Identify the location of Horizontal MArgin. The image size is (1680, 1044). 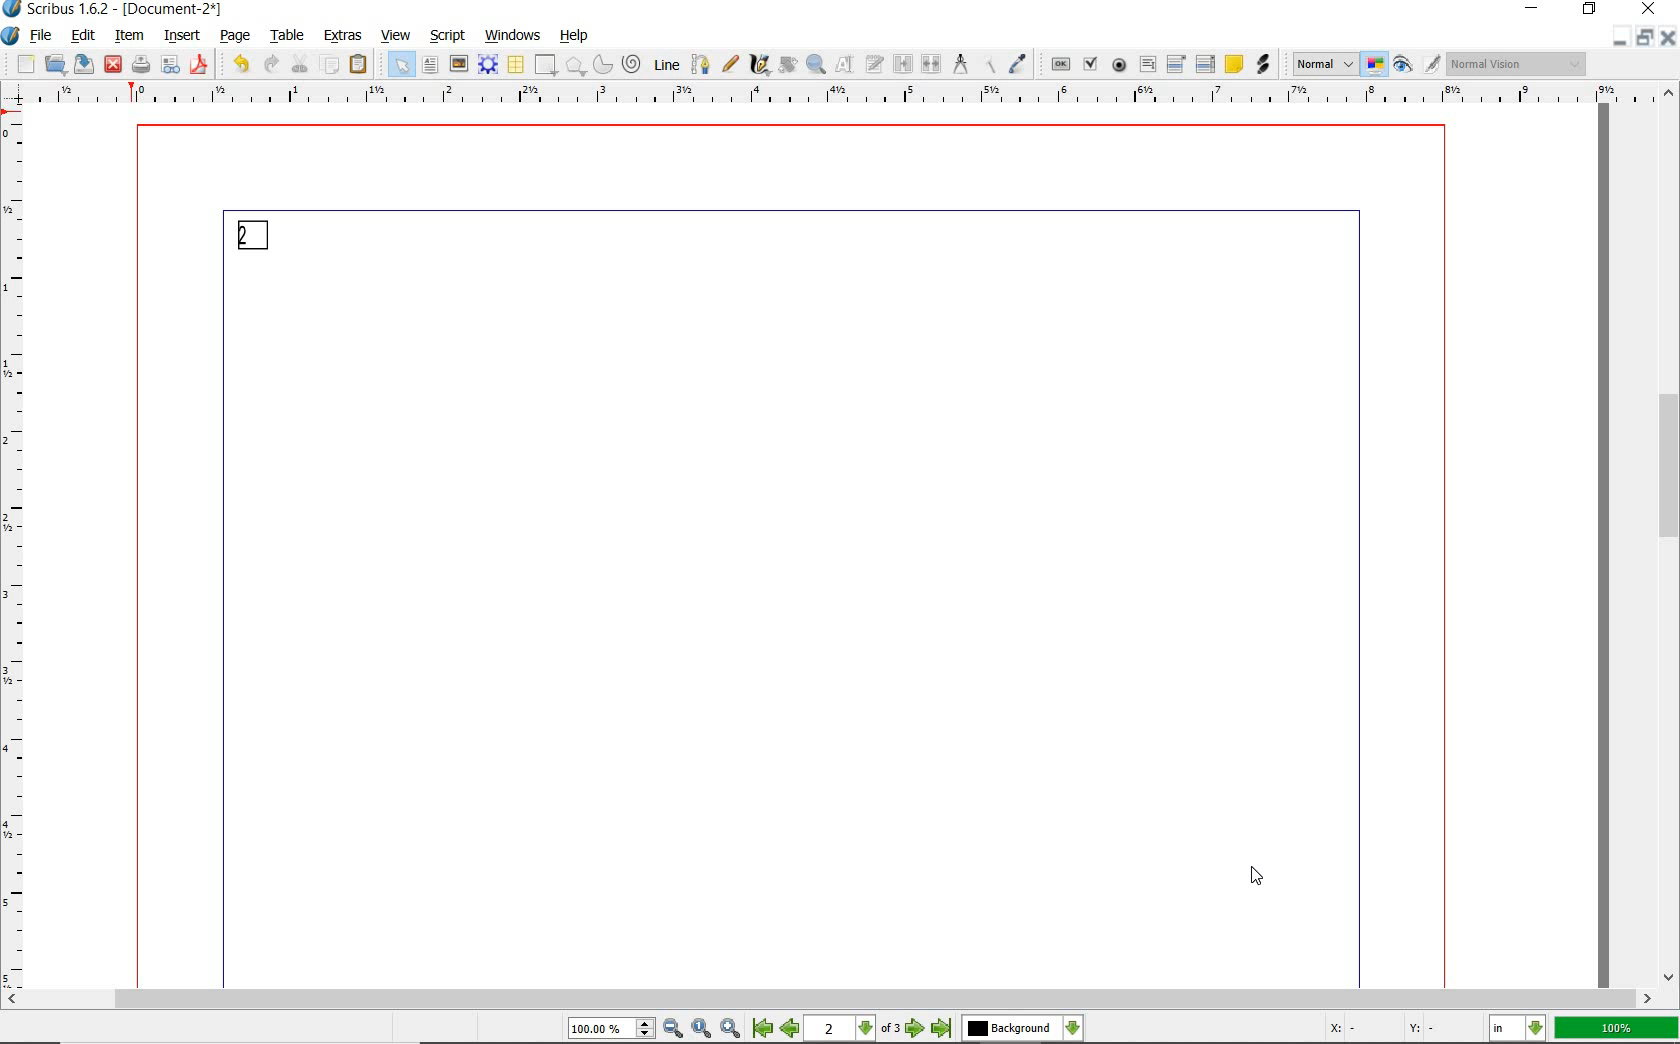
(833, 99).